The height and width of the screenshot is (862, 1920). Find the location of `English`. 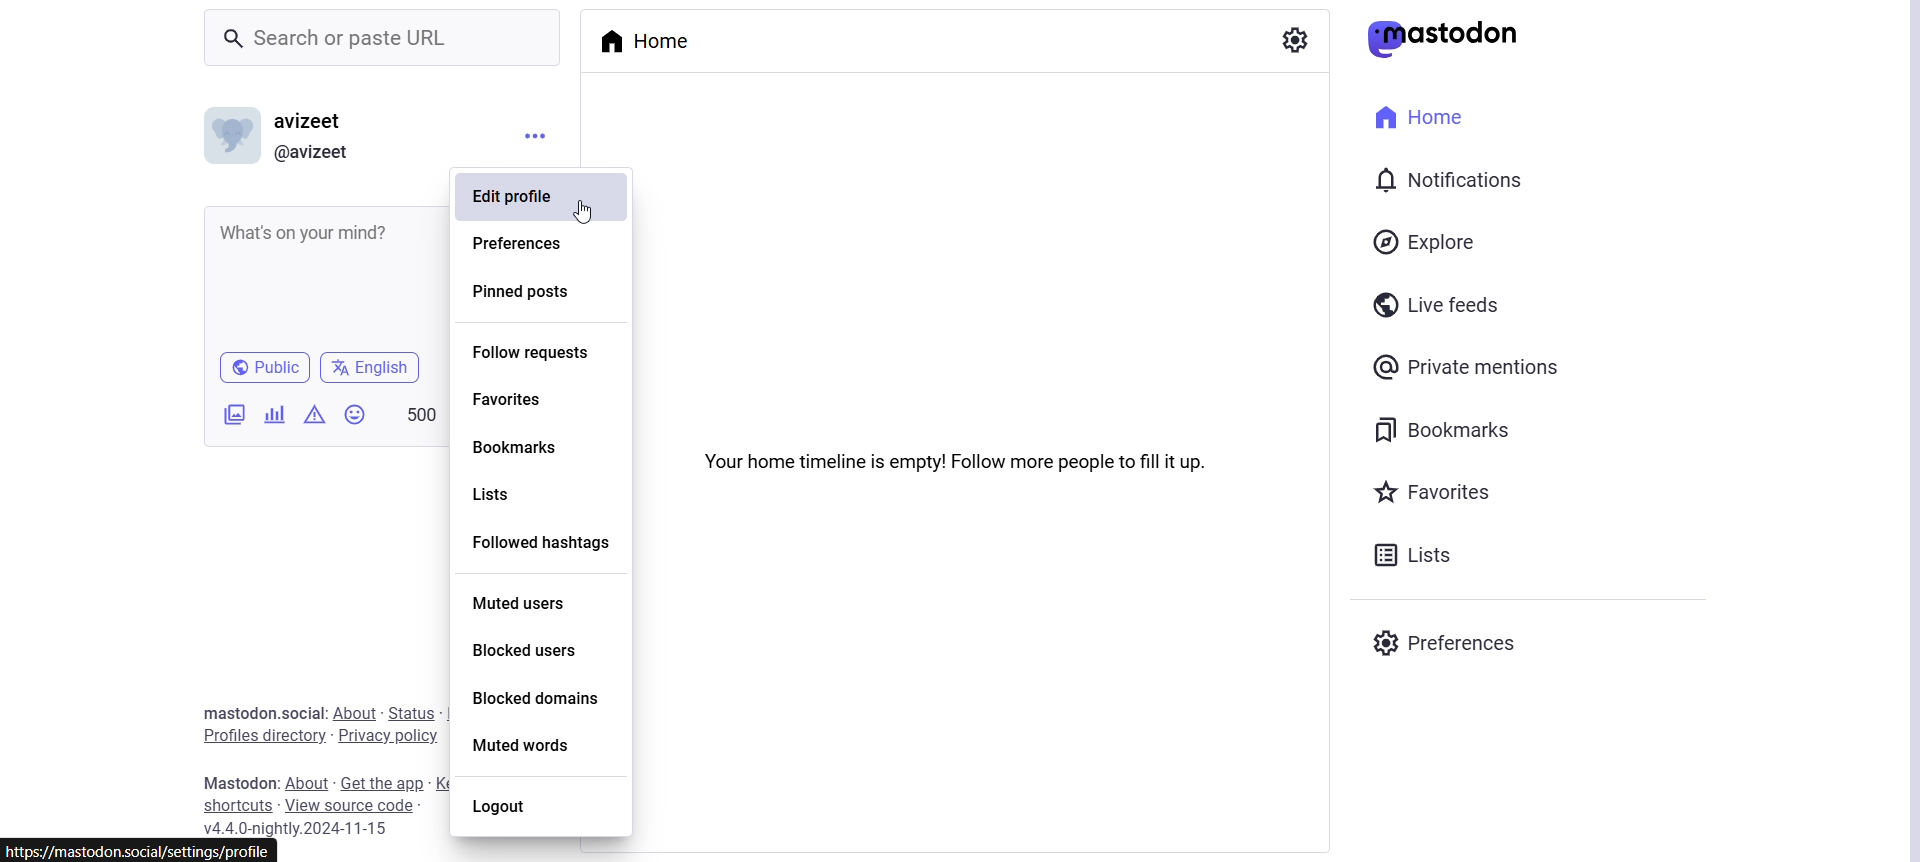

English is located at coordinates (373, 367).